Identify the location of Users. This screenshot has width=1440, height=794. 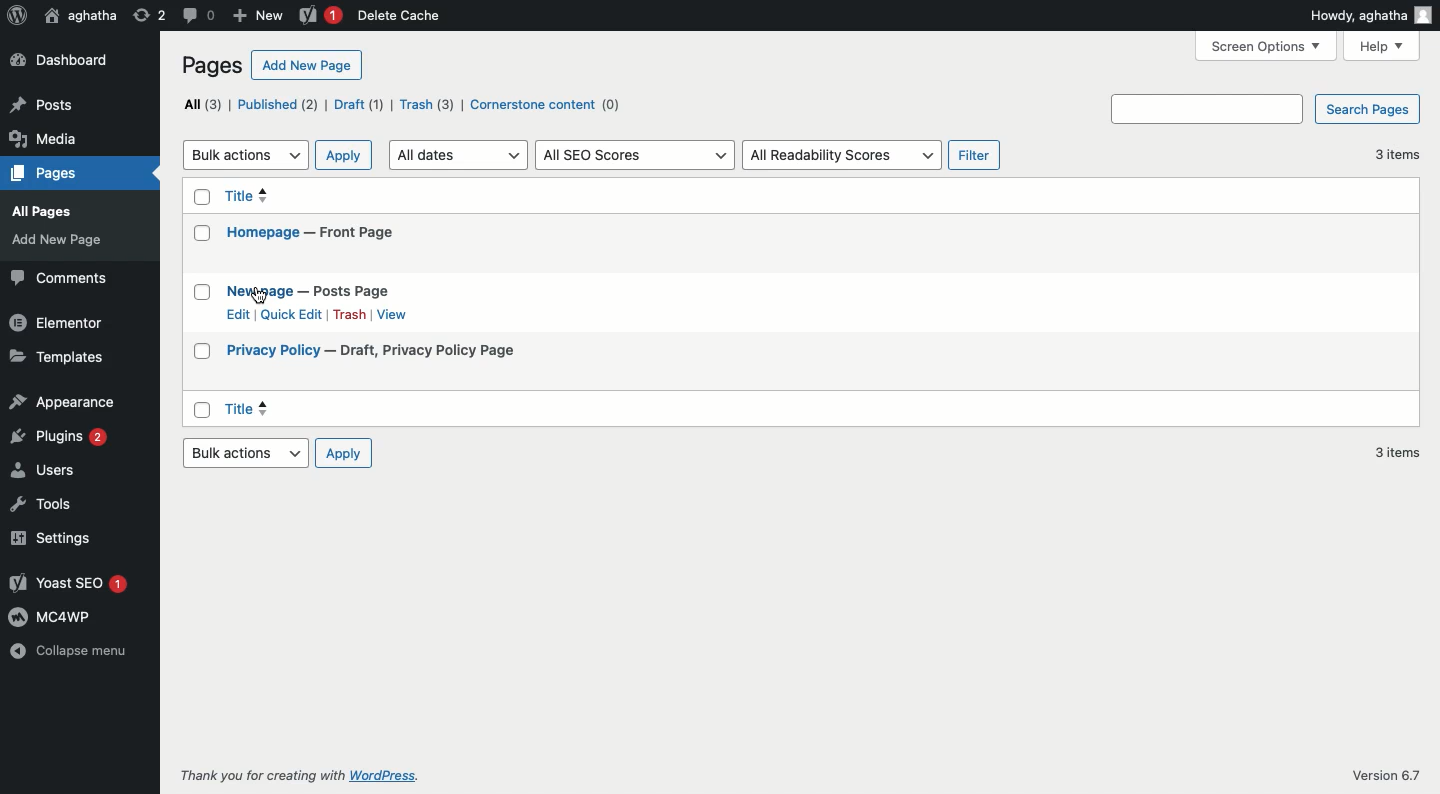
(65, 470).